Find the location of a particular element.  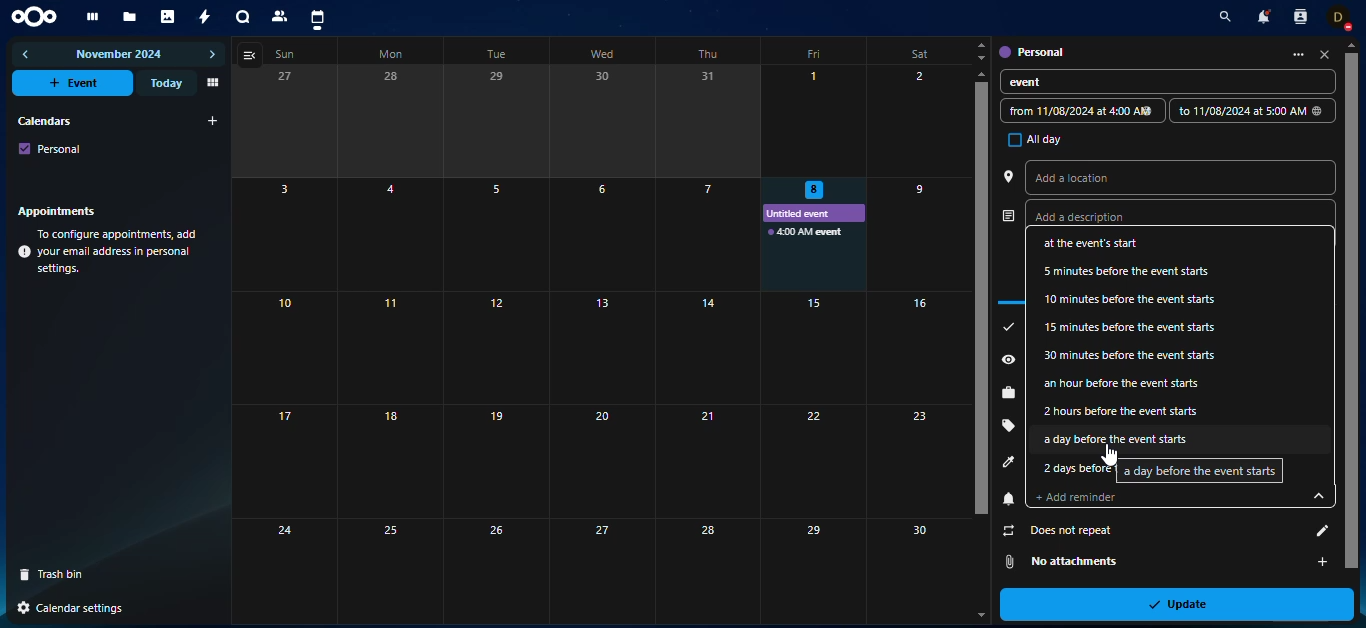

12 is located at coordinates (491, 347).